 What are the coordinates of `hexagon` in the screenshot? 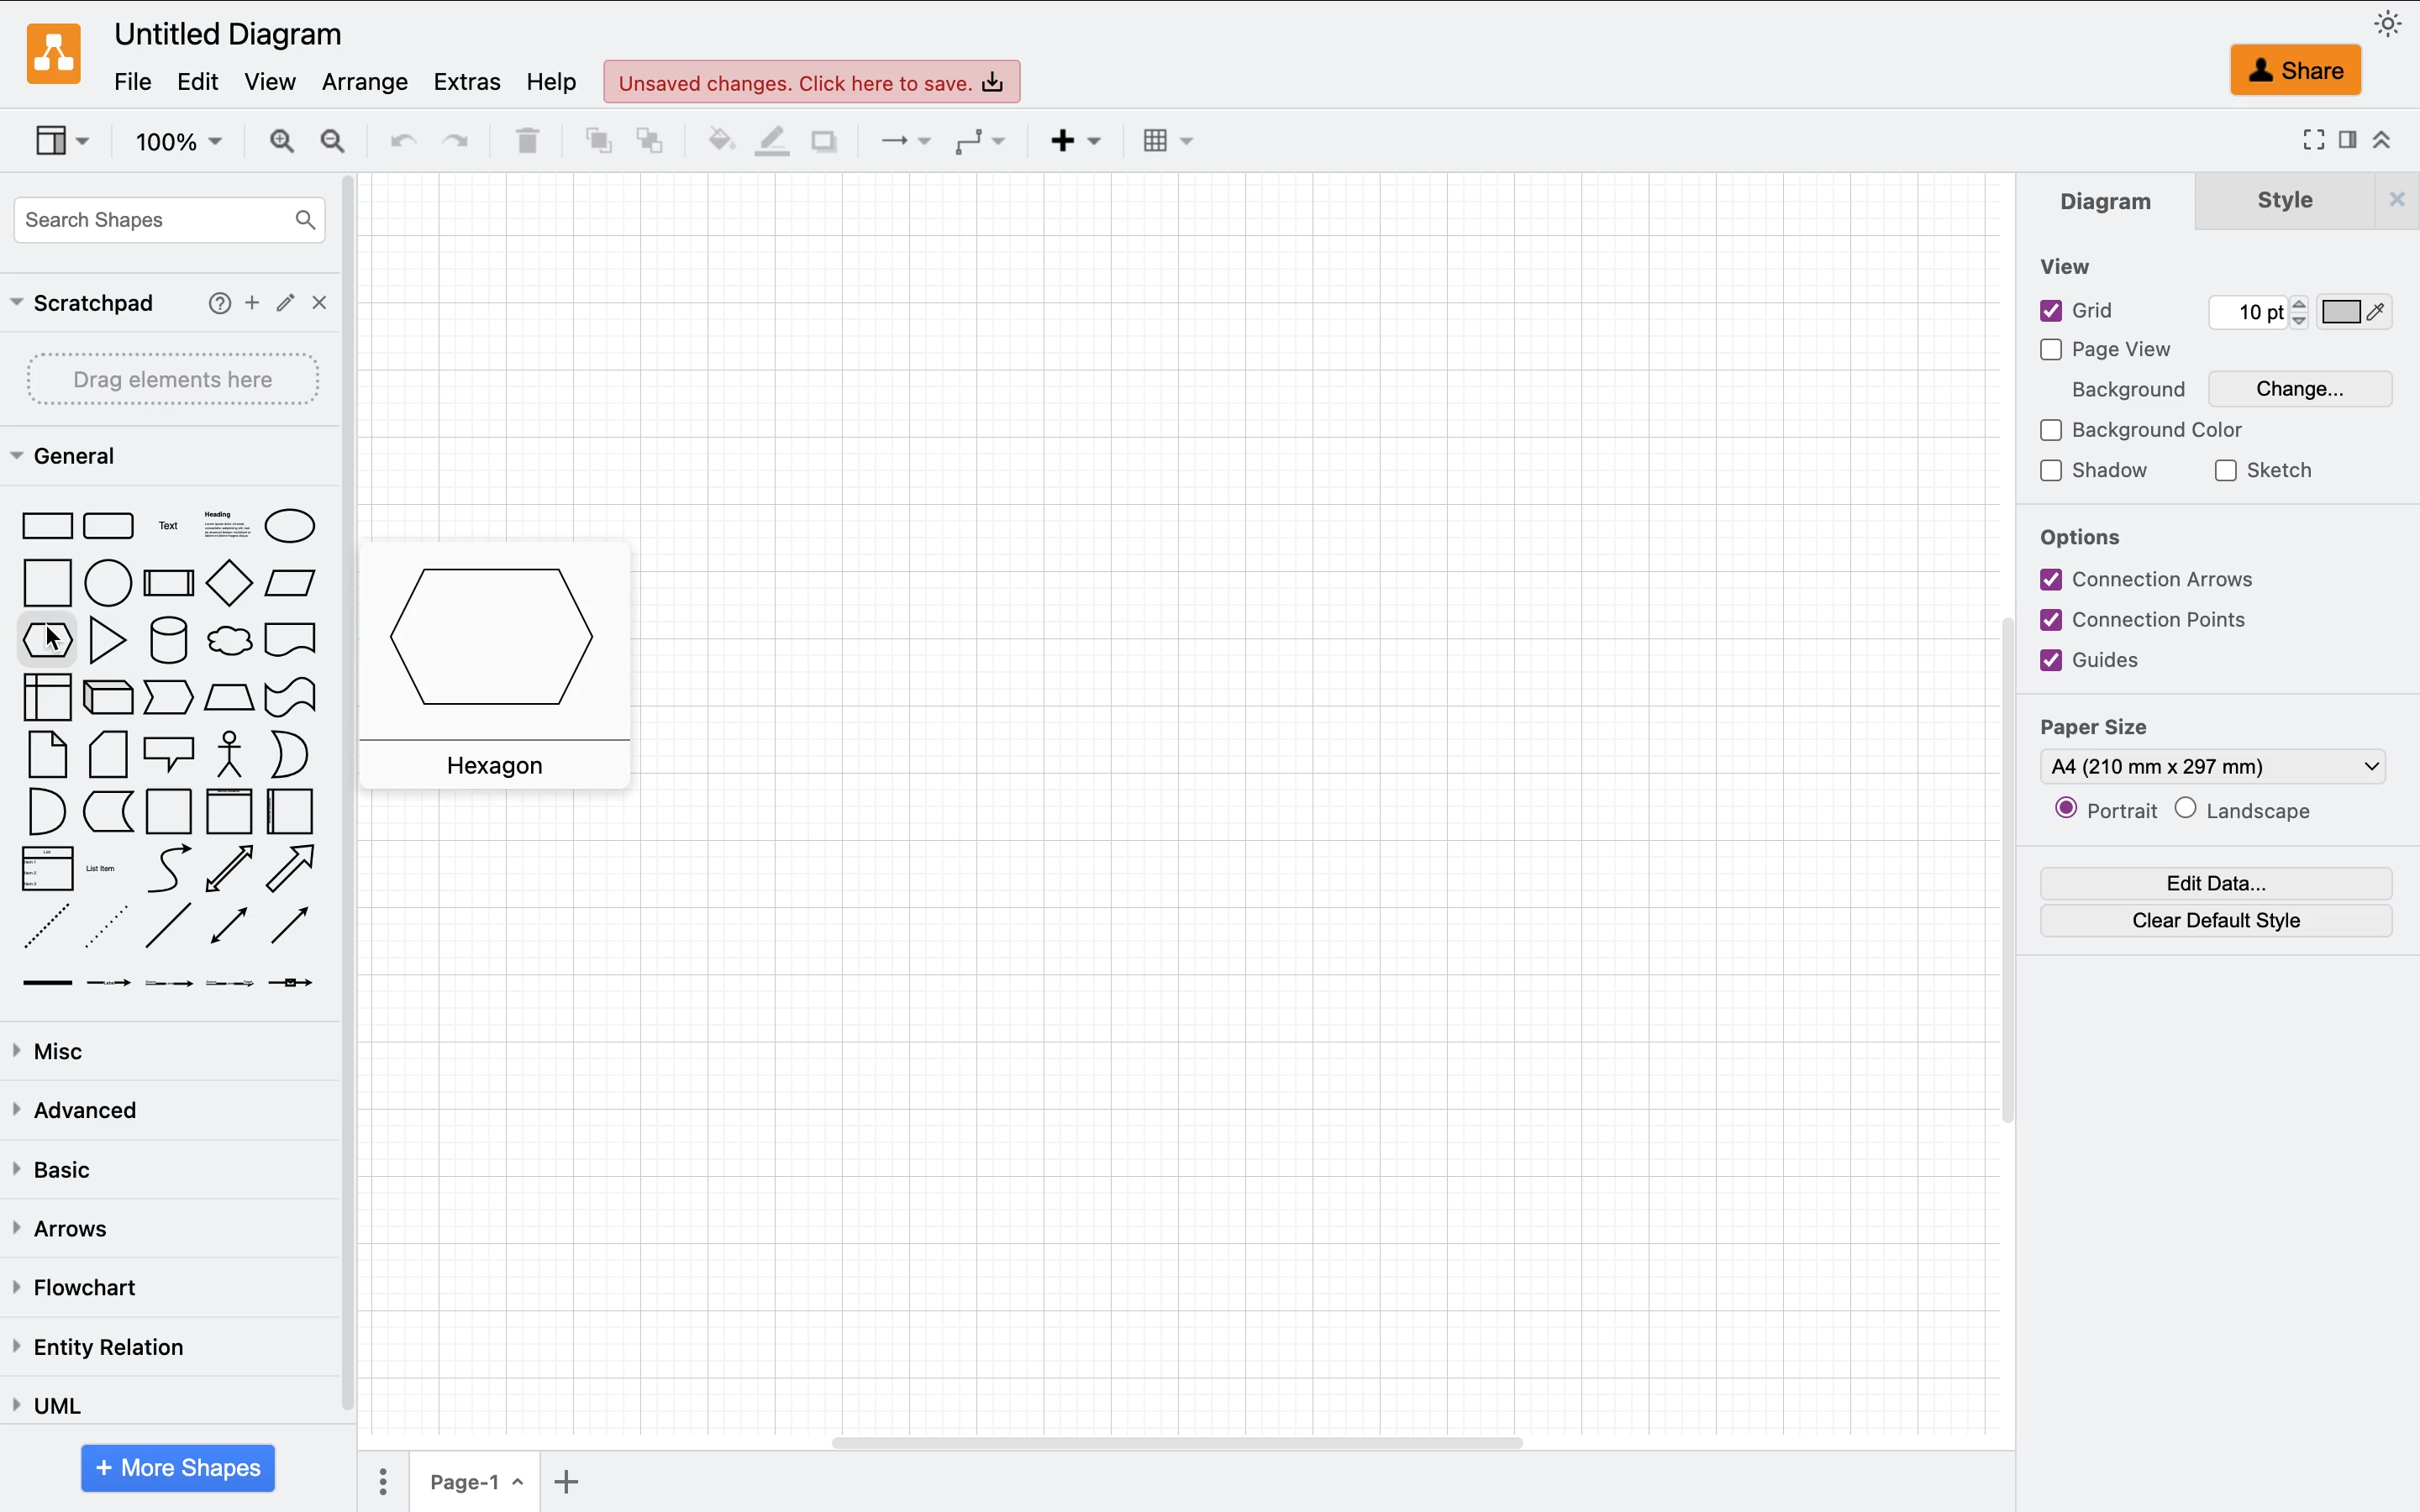 It's located at (45, 640).